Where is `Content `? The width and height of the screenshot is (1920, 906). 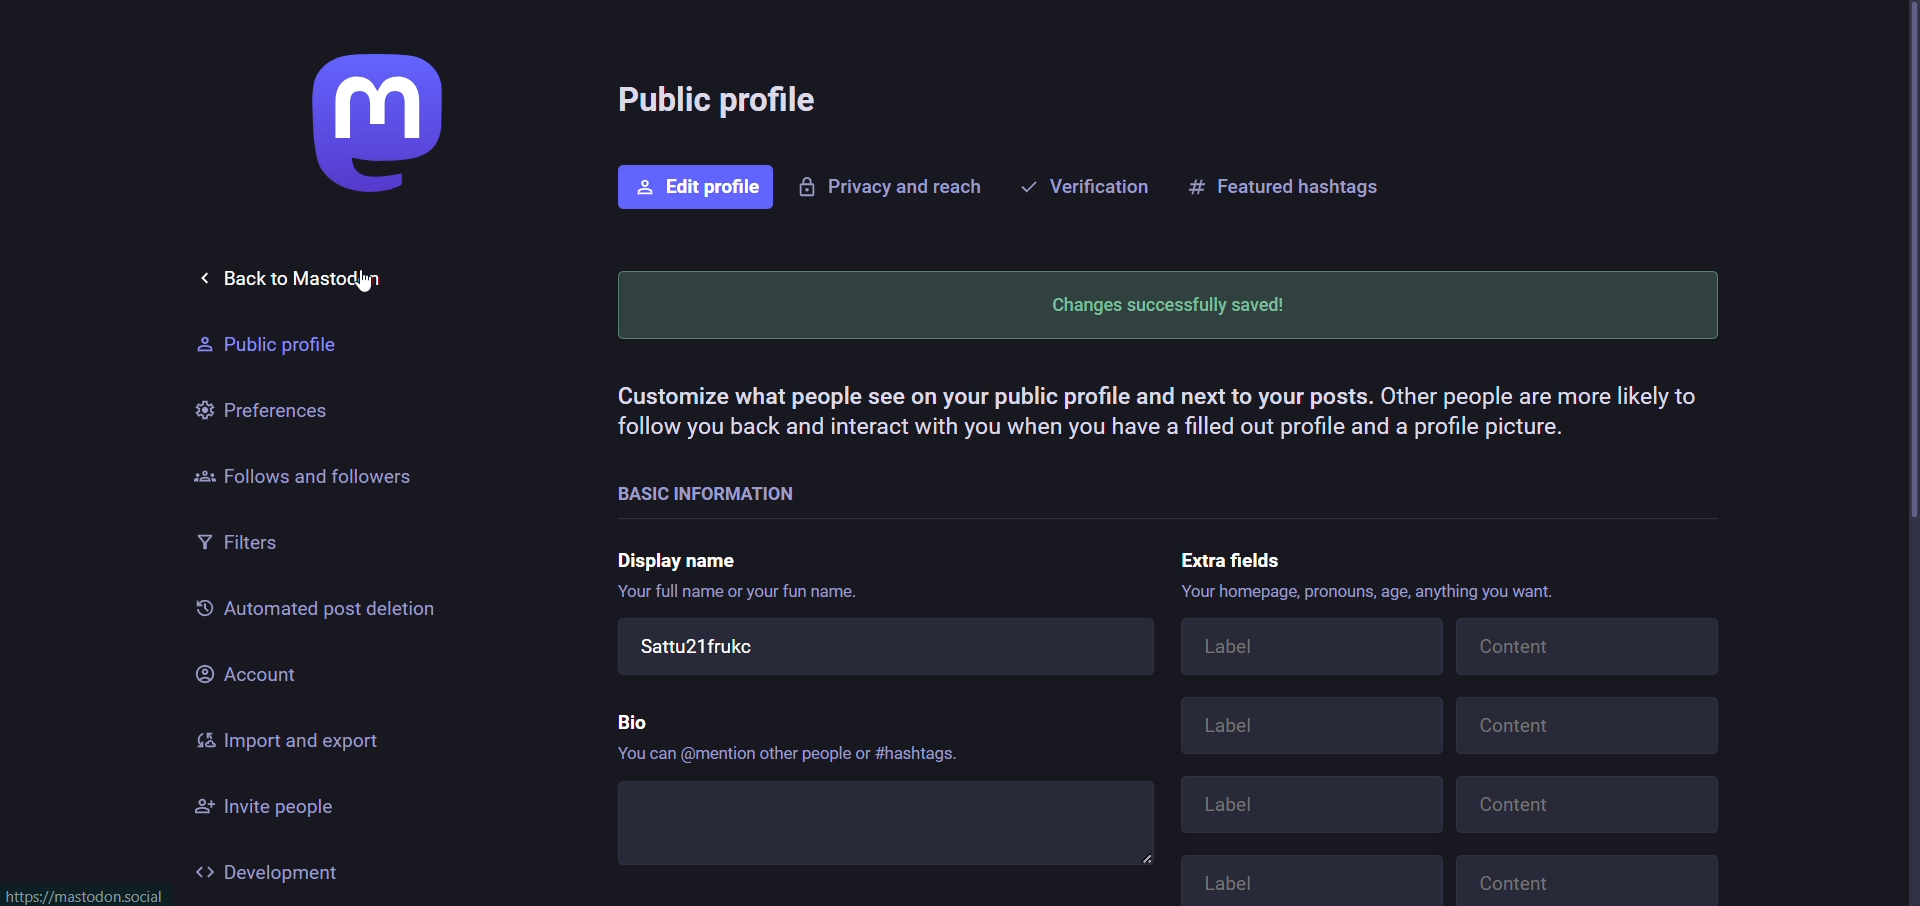
Content  is located at coordinates (1588, 729).